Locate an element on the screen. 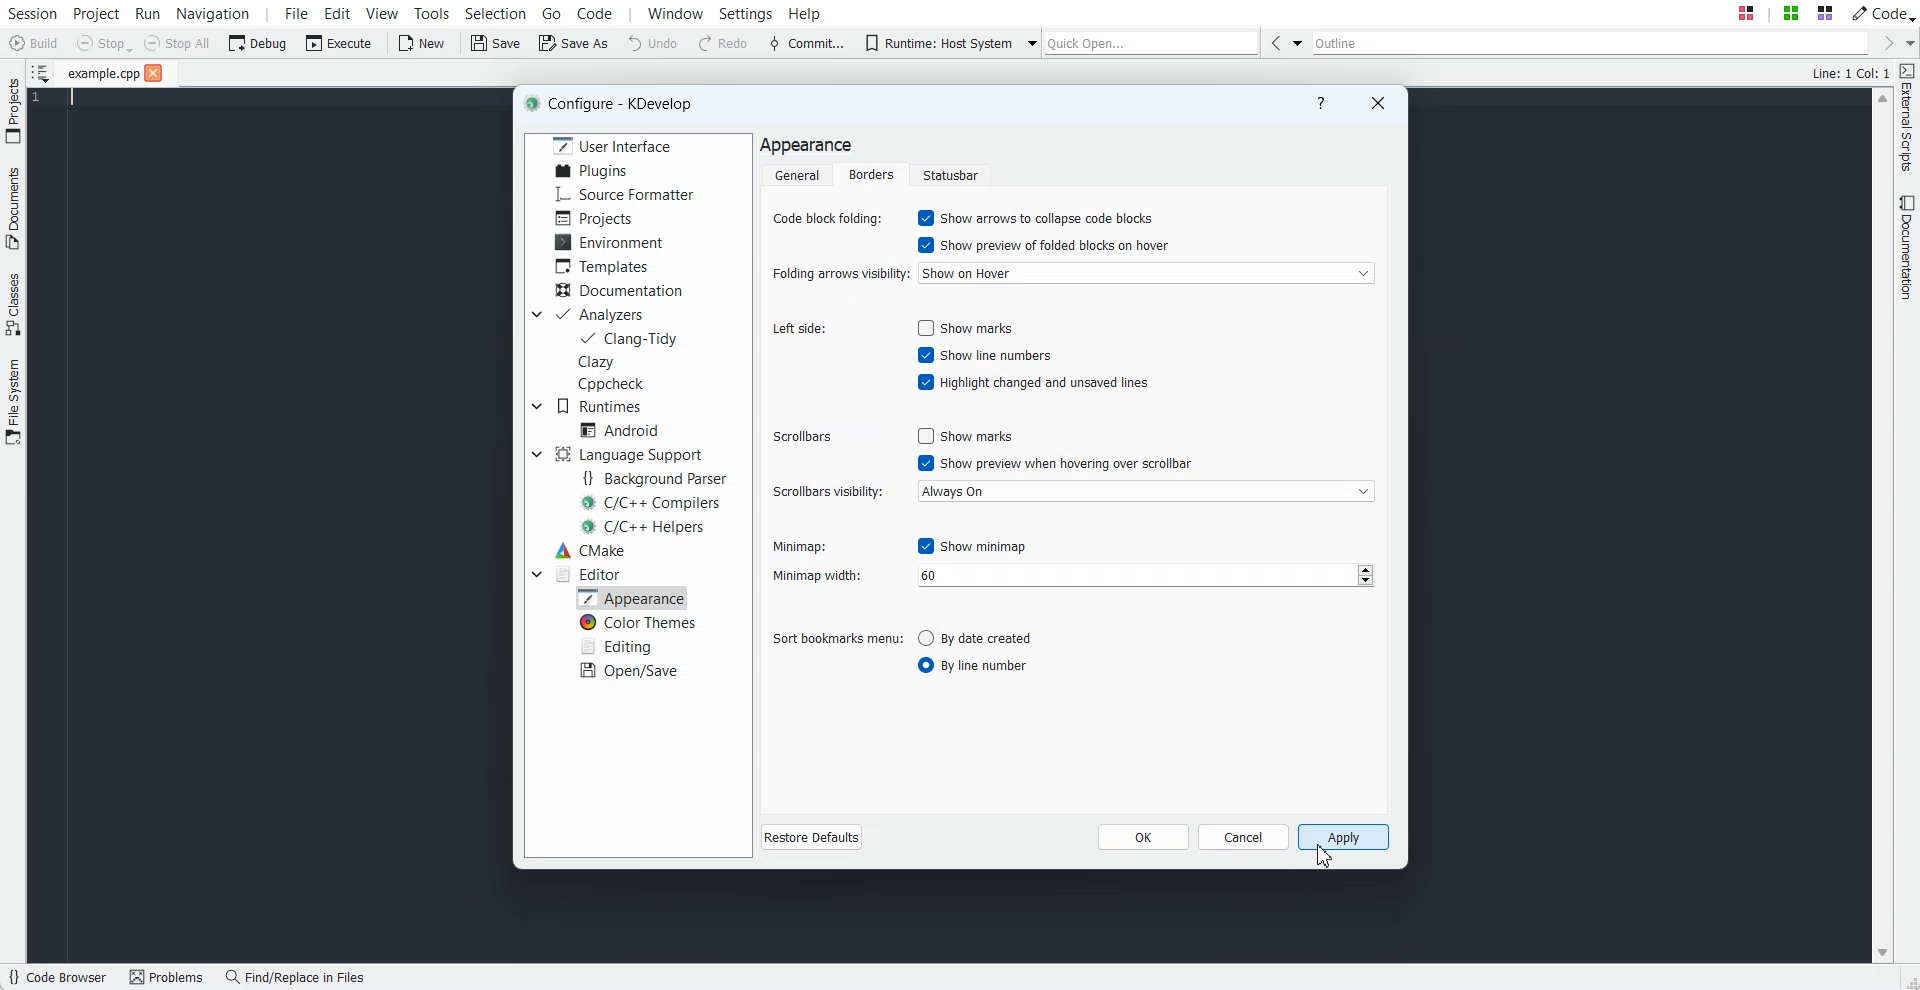 The image size is (1920, 990). Show sorted list is located at coordinates (42, 71).